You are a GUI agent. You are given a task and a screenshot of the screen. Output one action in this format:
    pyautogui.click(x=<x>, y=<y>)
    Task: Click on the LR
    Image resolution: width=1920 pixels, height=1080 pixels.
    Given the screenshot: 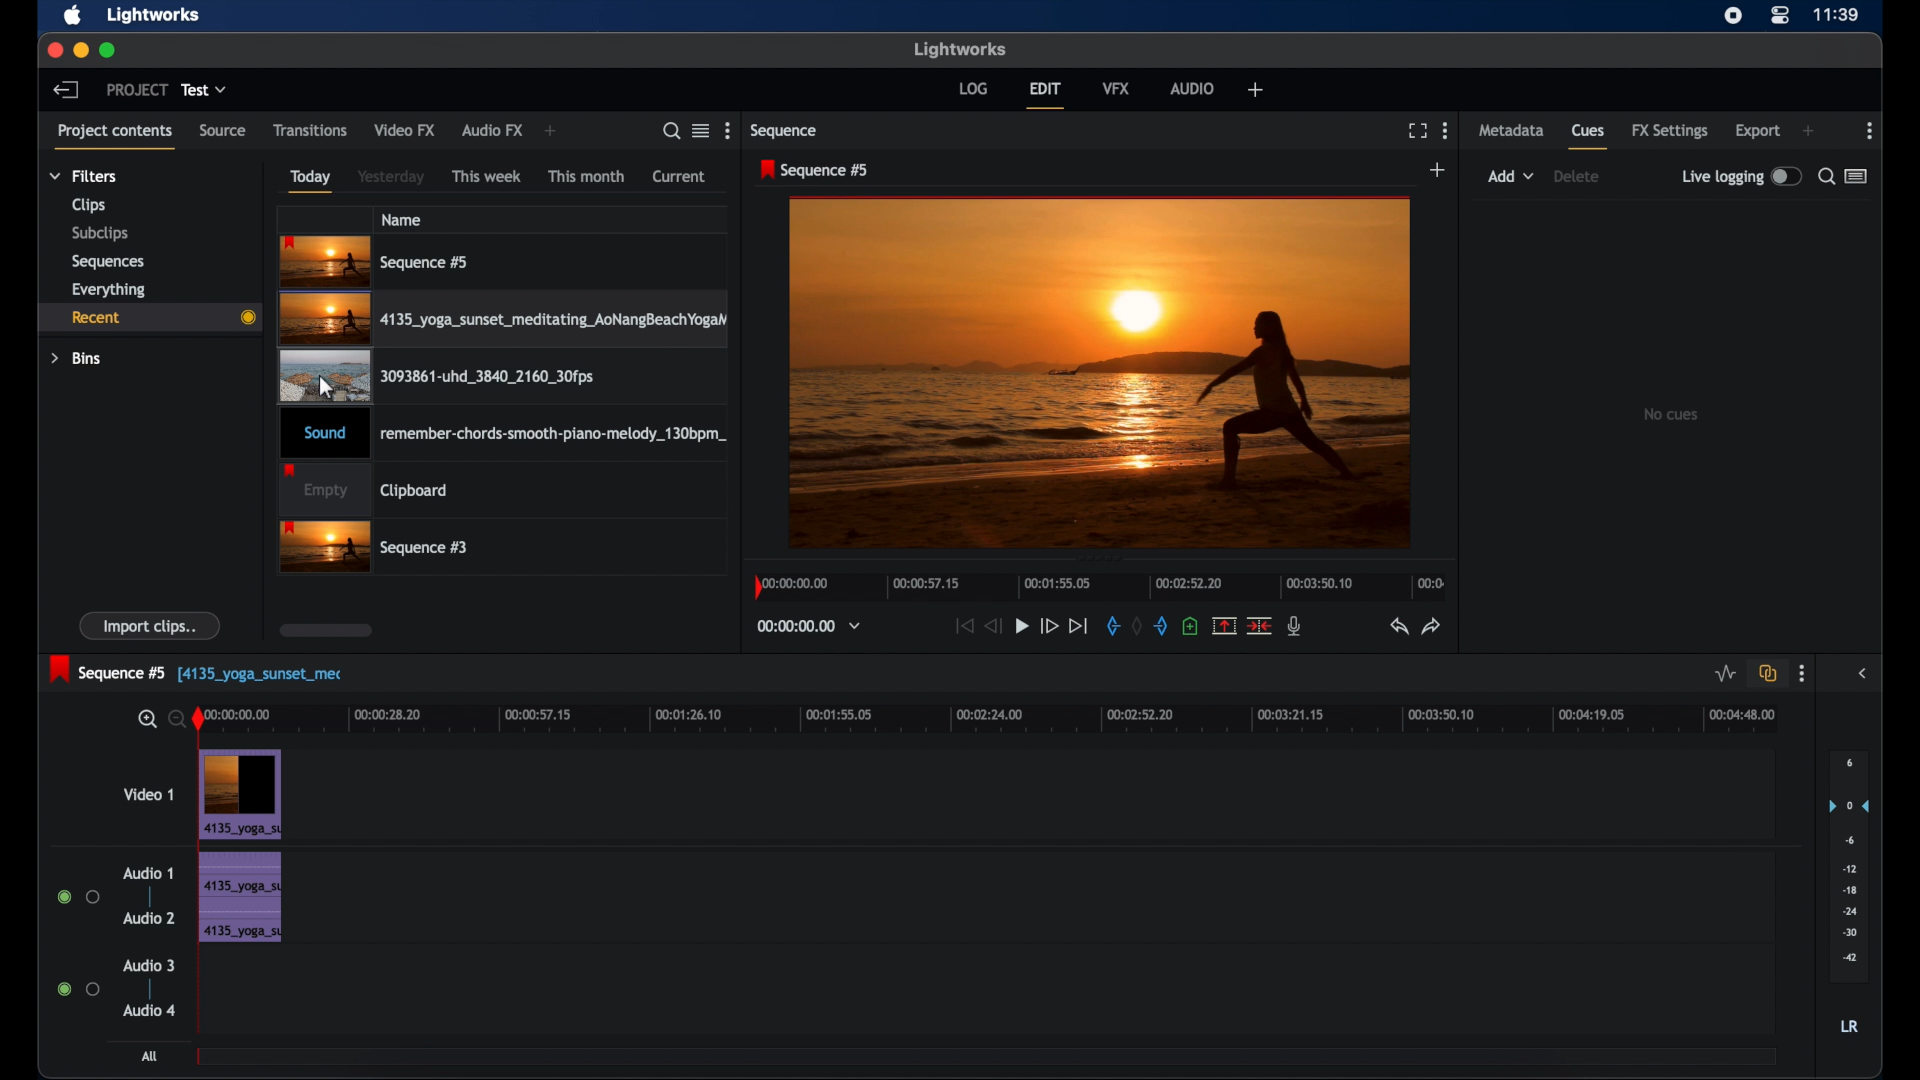 What is the action you would take?
    pyautogui.click(x=1849, y=1026)
    